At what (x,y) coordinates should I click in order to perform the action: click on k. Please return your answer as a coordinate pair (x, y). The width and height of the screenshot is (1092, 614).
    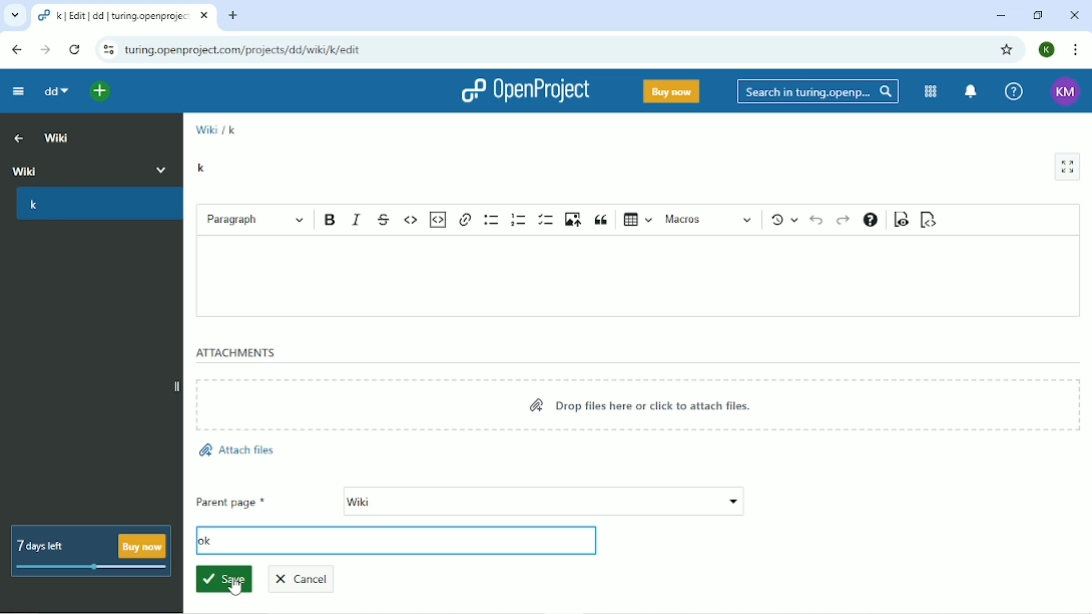
    Looking at the image, I should click on (203, 167).